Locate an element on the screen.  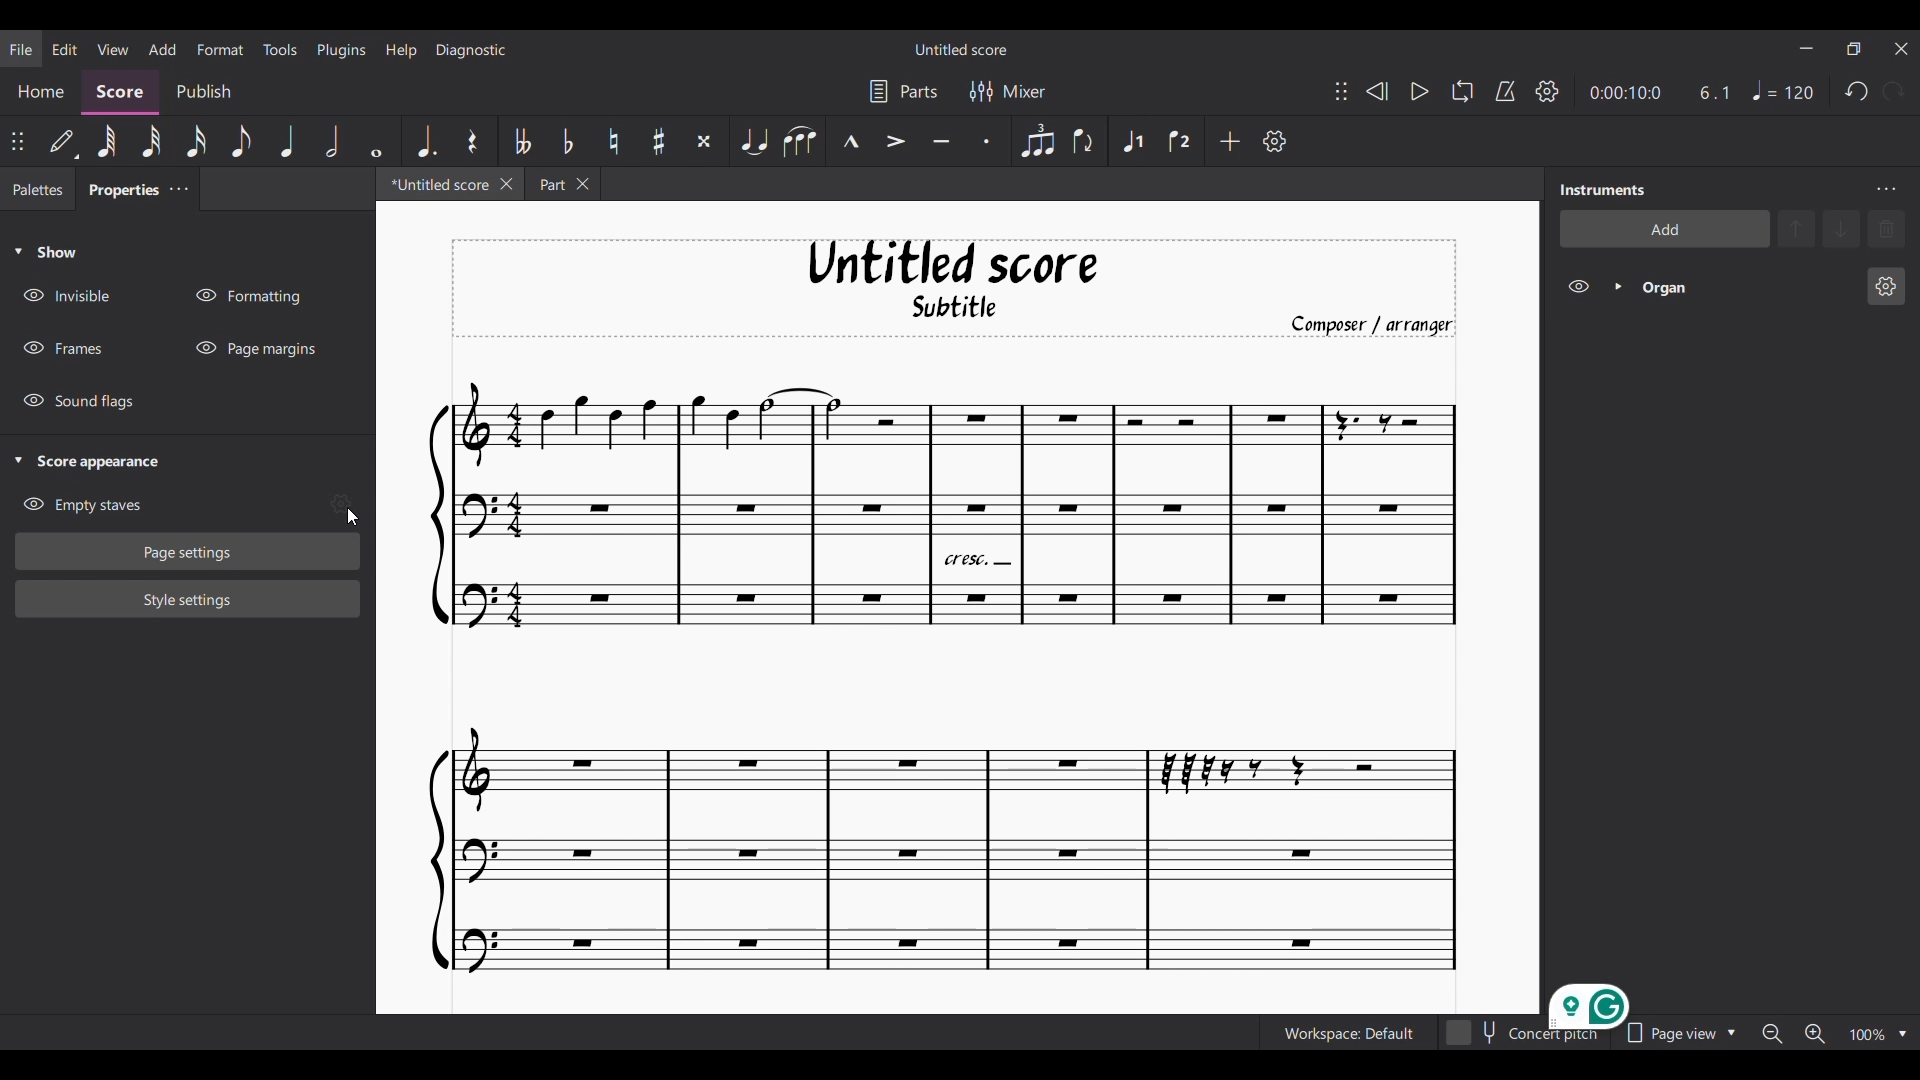
Customize toolbar is located at coordinates (1275, 141).